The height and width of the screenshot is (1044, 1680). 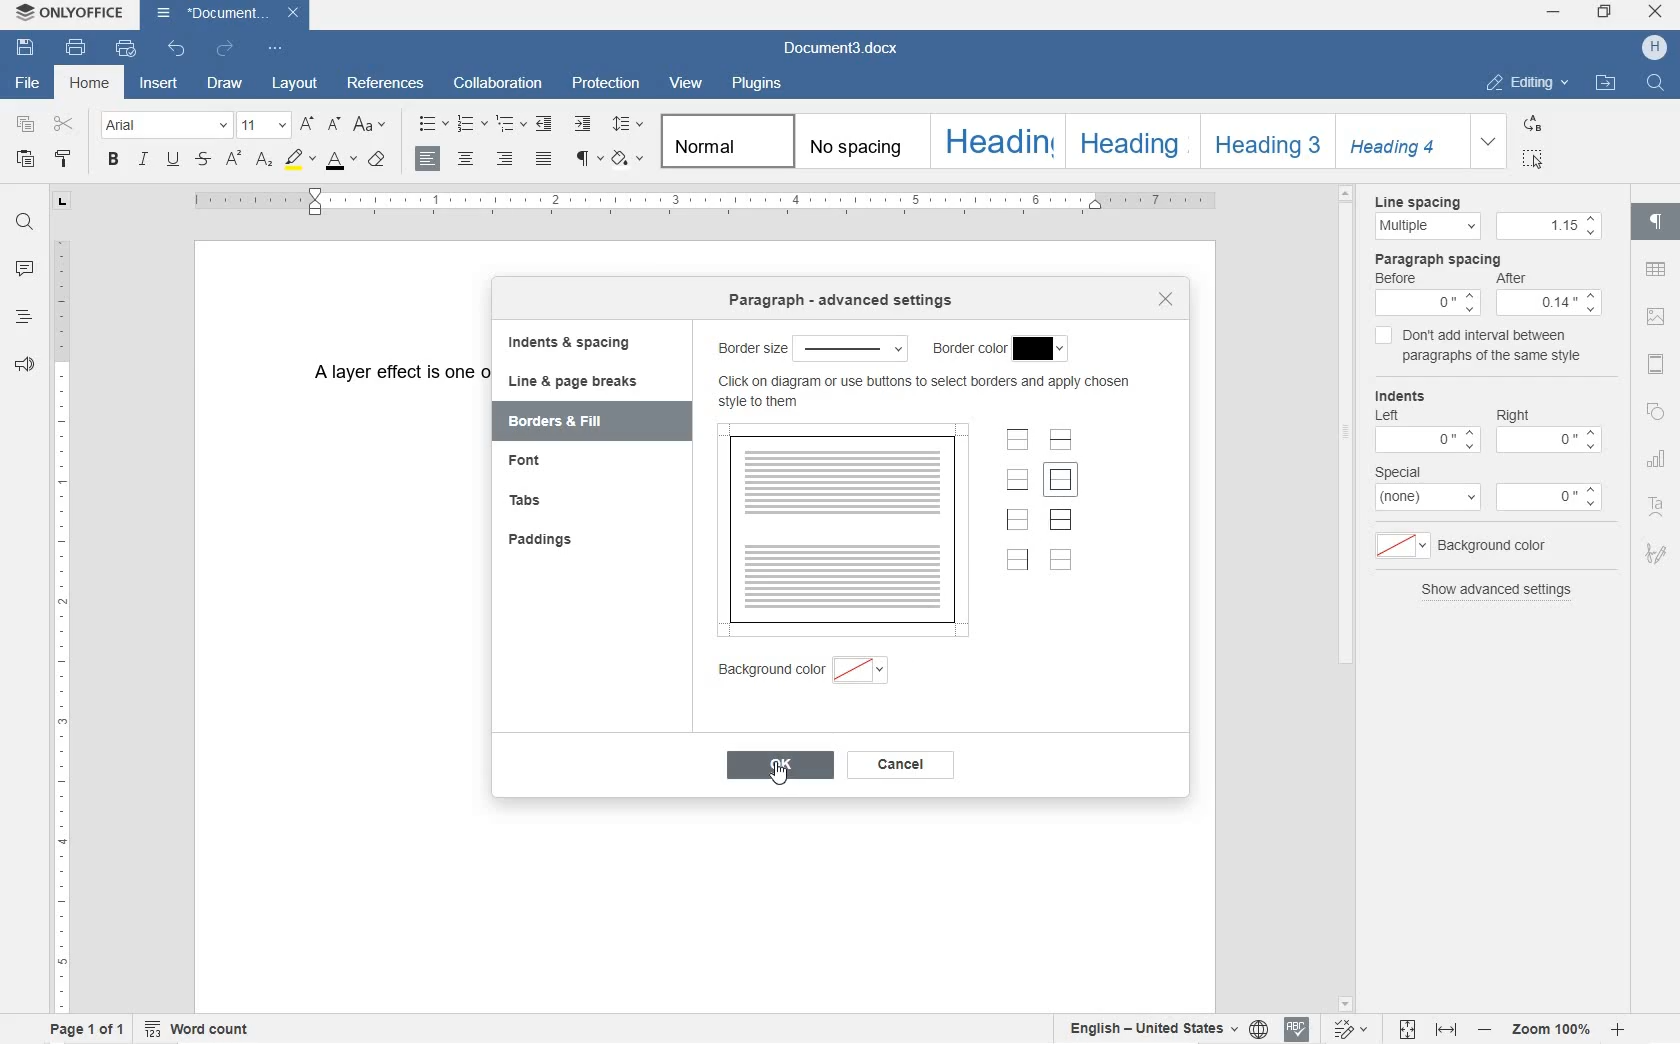 What do you see at coordinates (1550, 293) in the screenshot?
I see `After` at bounding box center [1550, 293].